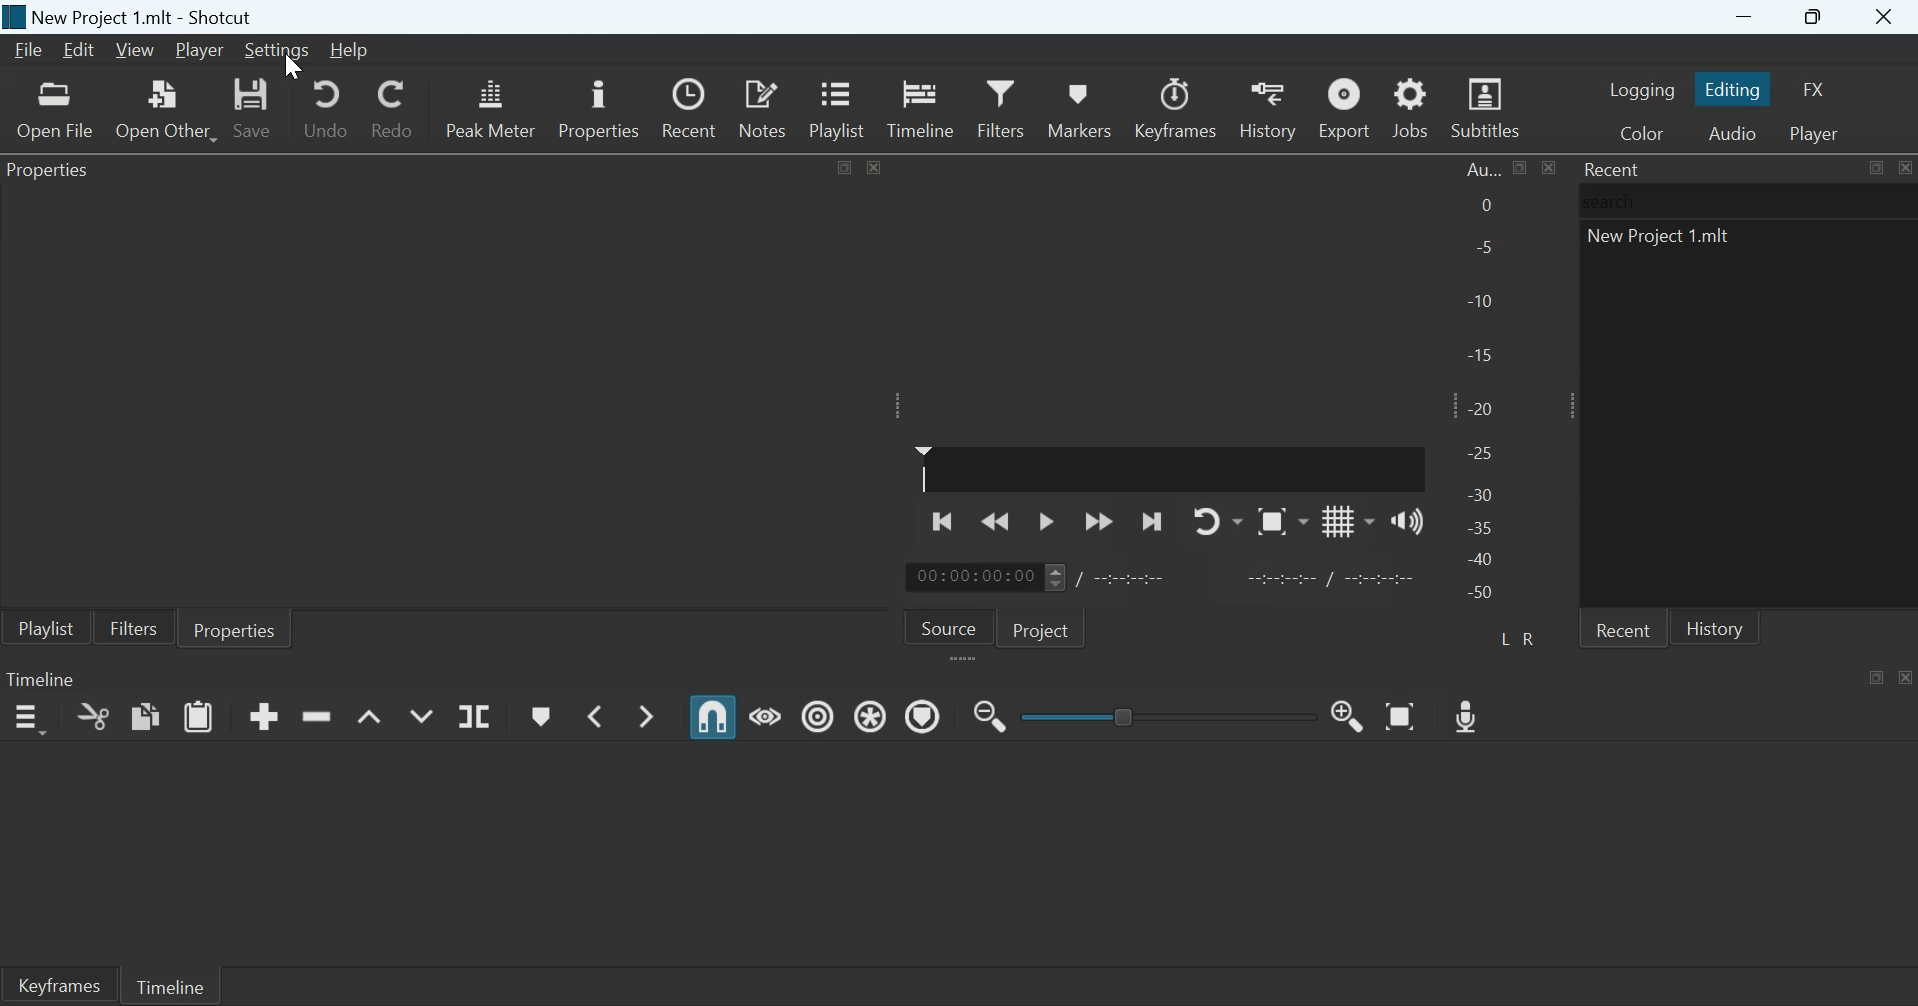 The width and height of the screenshot is (1918, 1006). What do you see at coordinates (56, 110) in the screenshot?
I see `Open a video, audio, image or project file` at bounding box center [56, 110].